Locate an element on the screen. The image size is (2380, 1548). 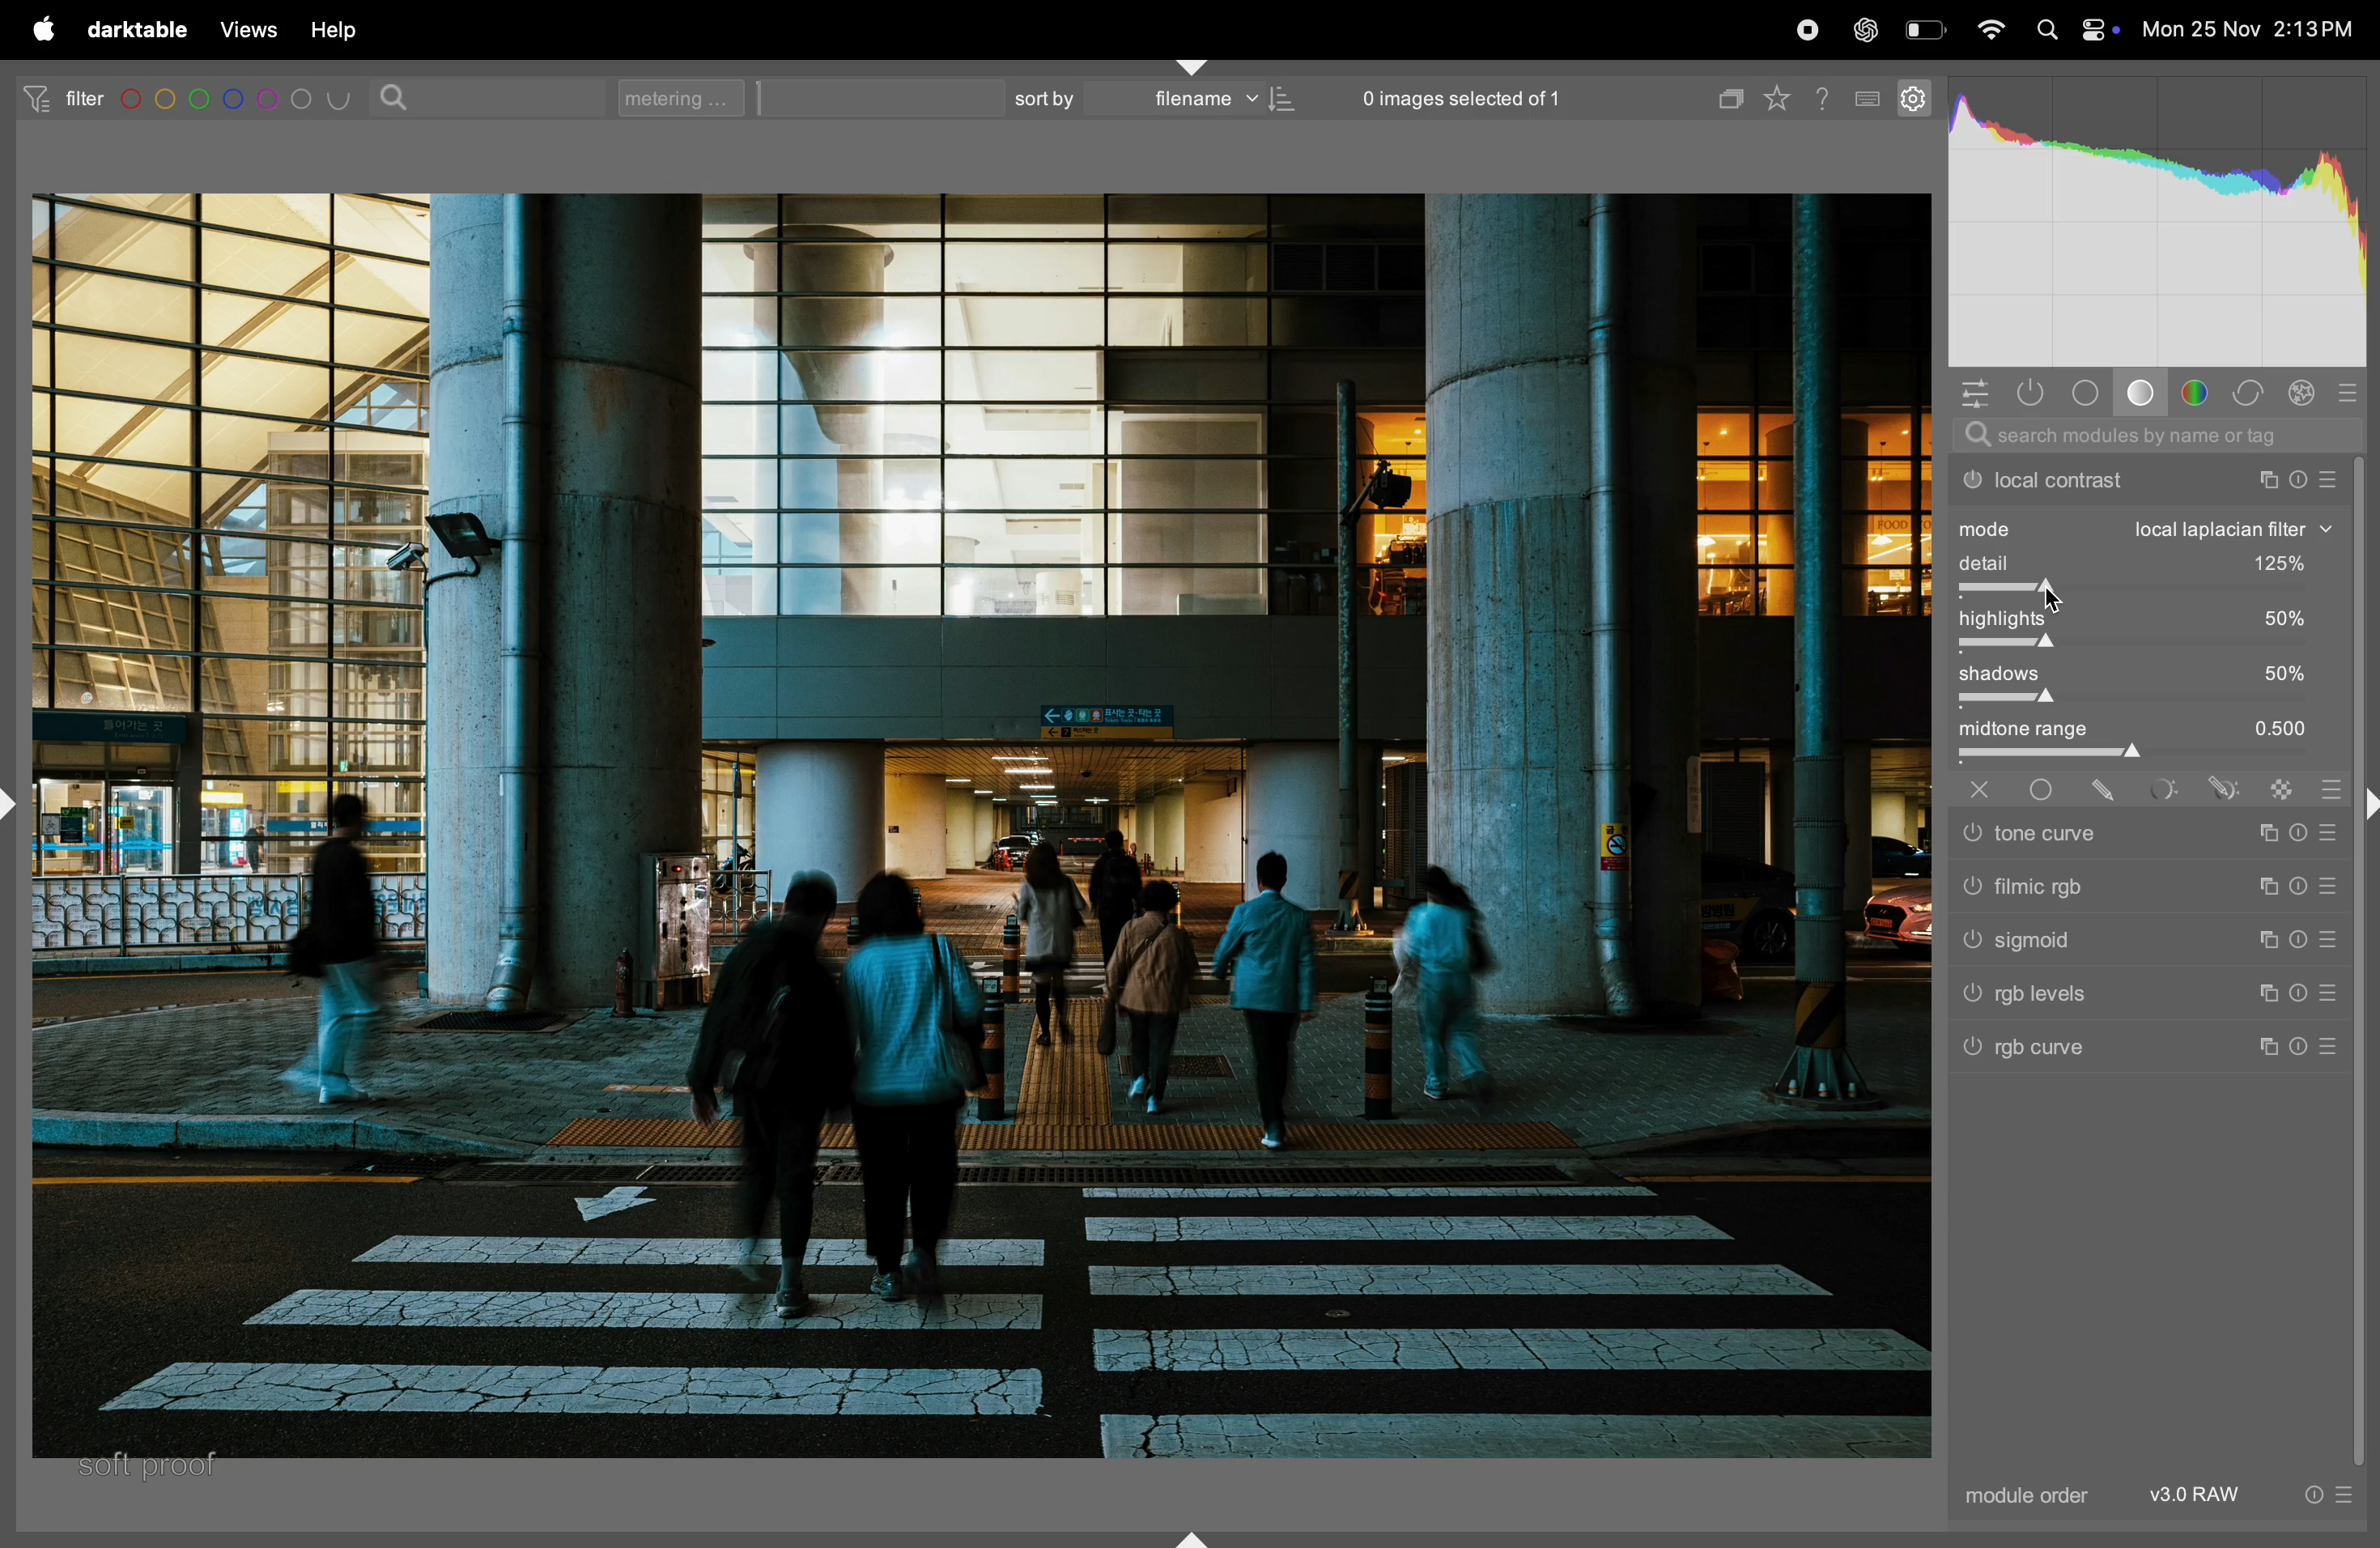
V3 raw is located at coordinates (2202, 1494).